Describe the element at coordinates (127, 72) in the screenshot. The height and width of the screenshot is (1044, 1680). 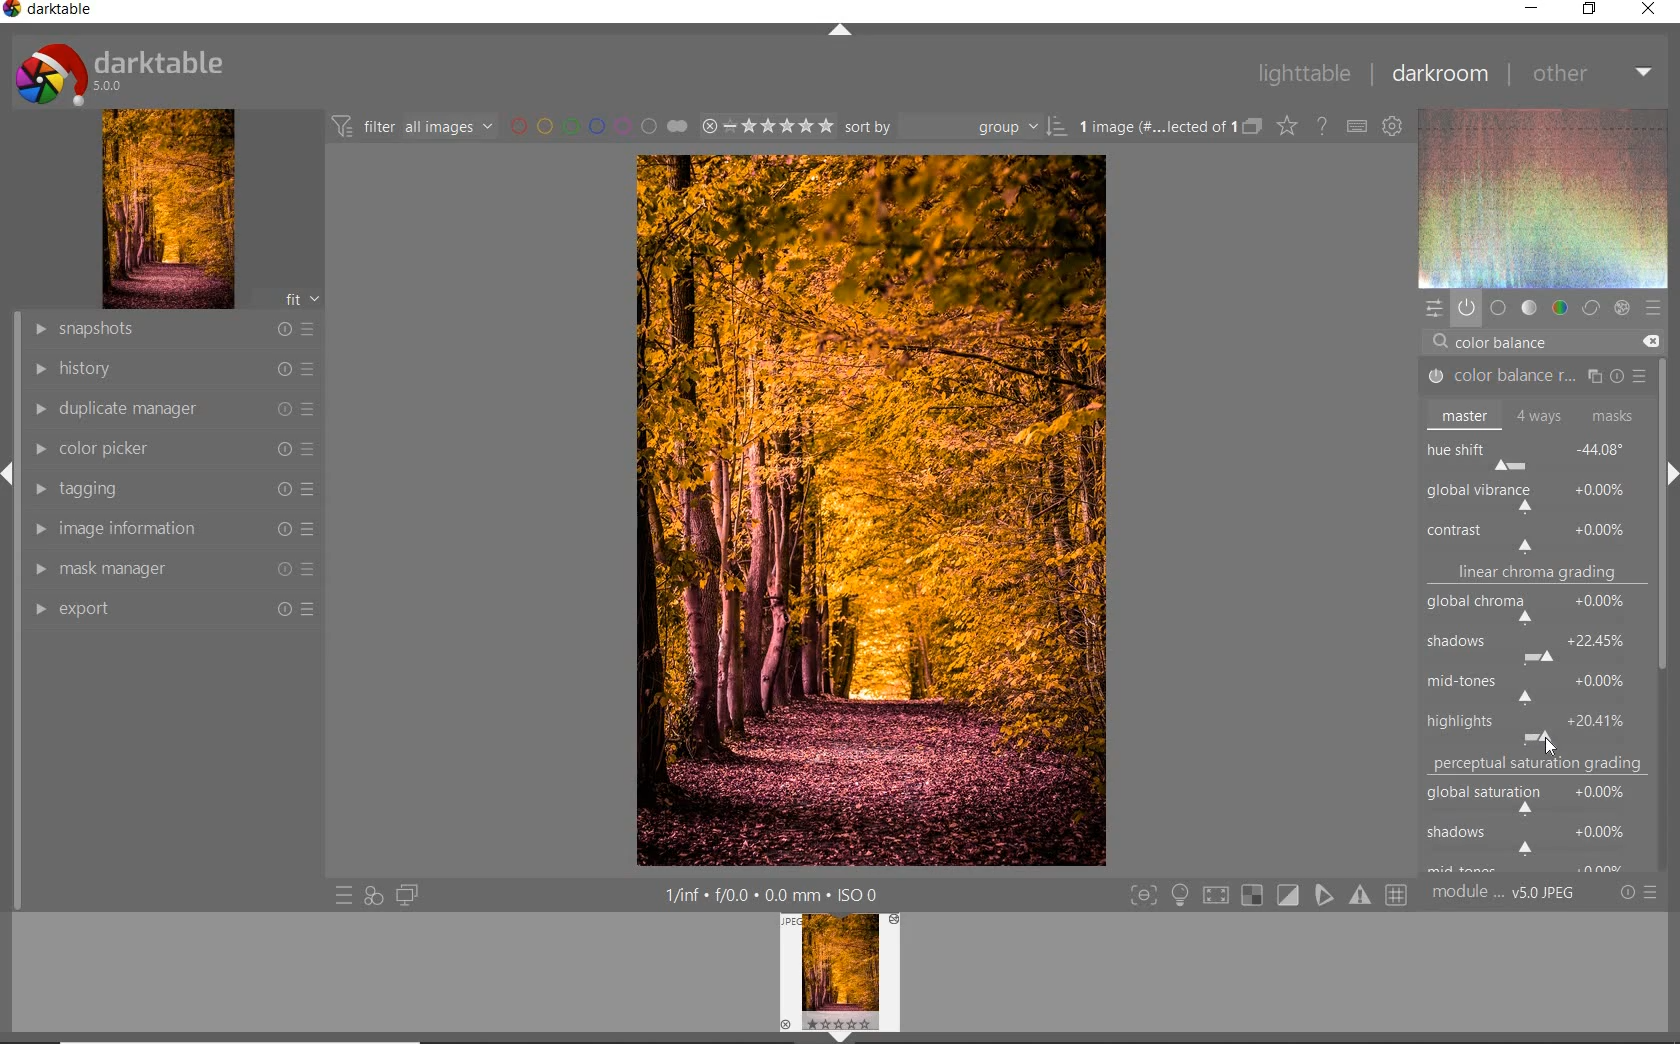
I see `system logo or name` at that location.